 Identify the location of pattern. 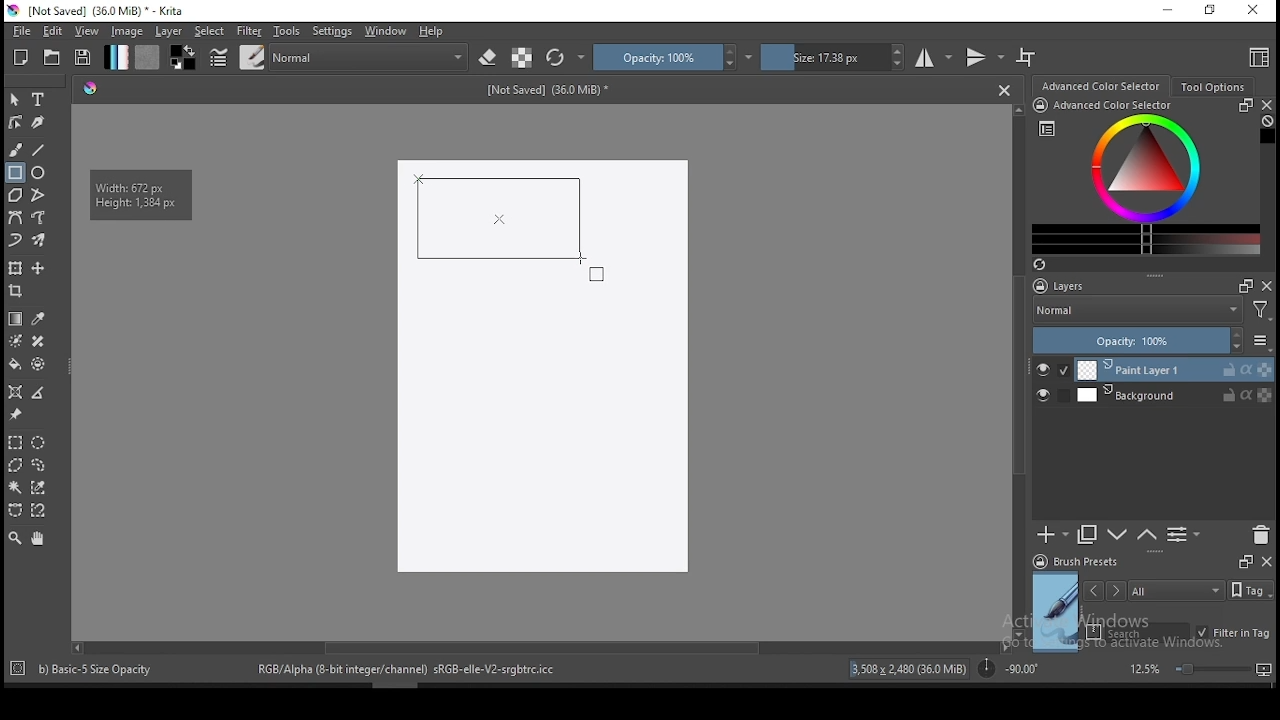
(147, 57).